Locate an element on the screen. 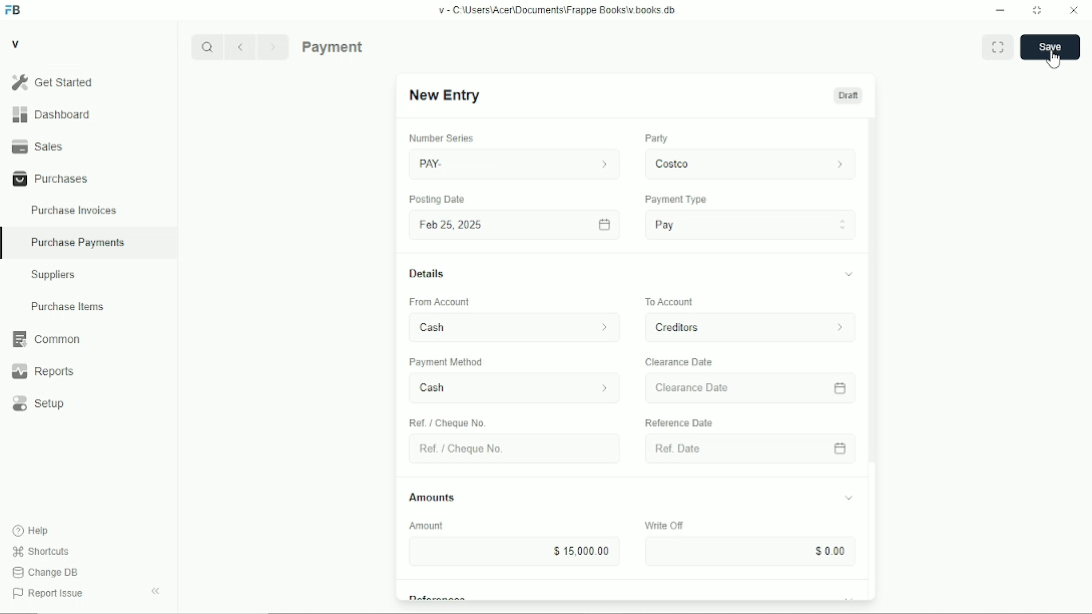 Image resolution: width=1092 pixels, height=614 pixels. Write OF is located at coordinates (659, 524).